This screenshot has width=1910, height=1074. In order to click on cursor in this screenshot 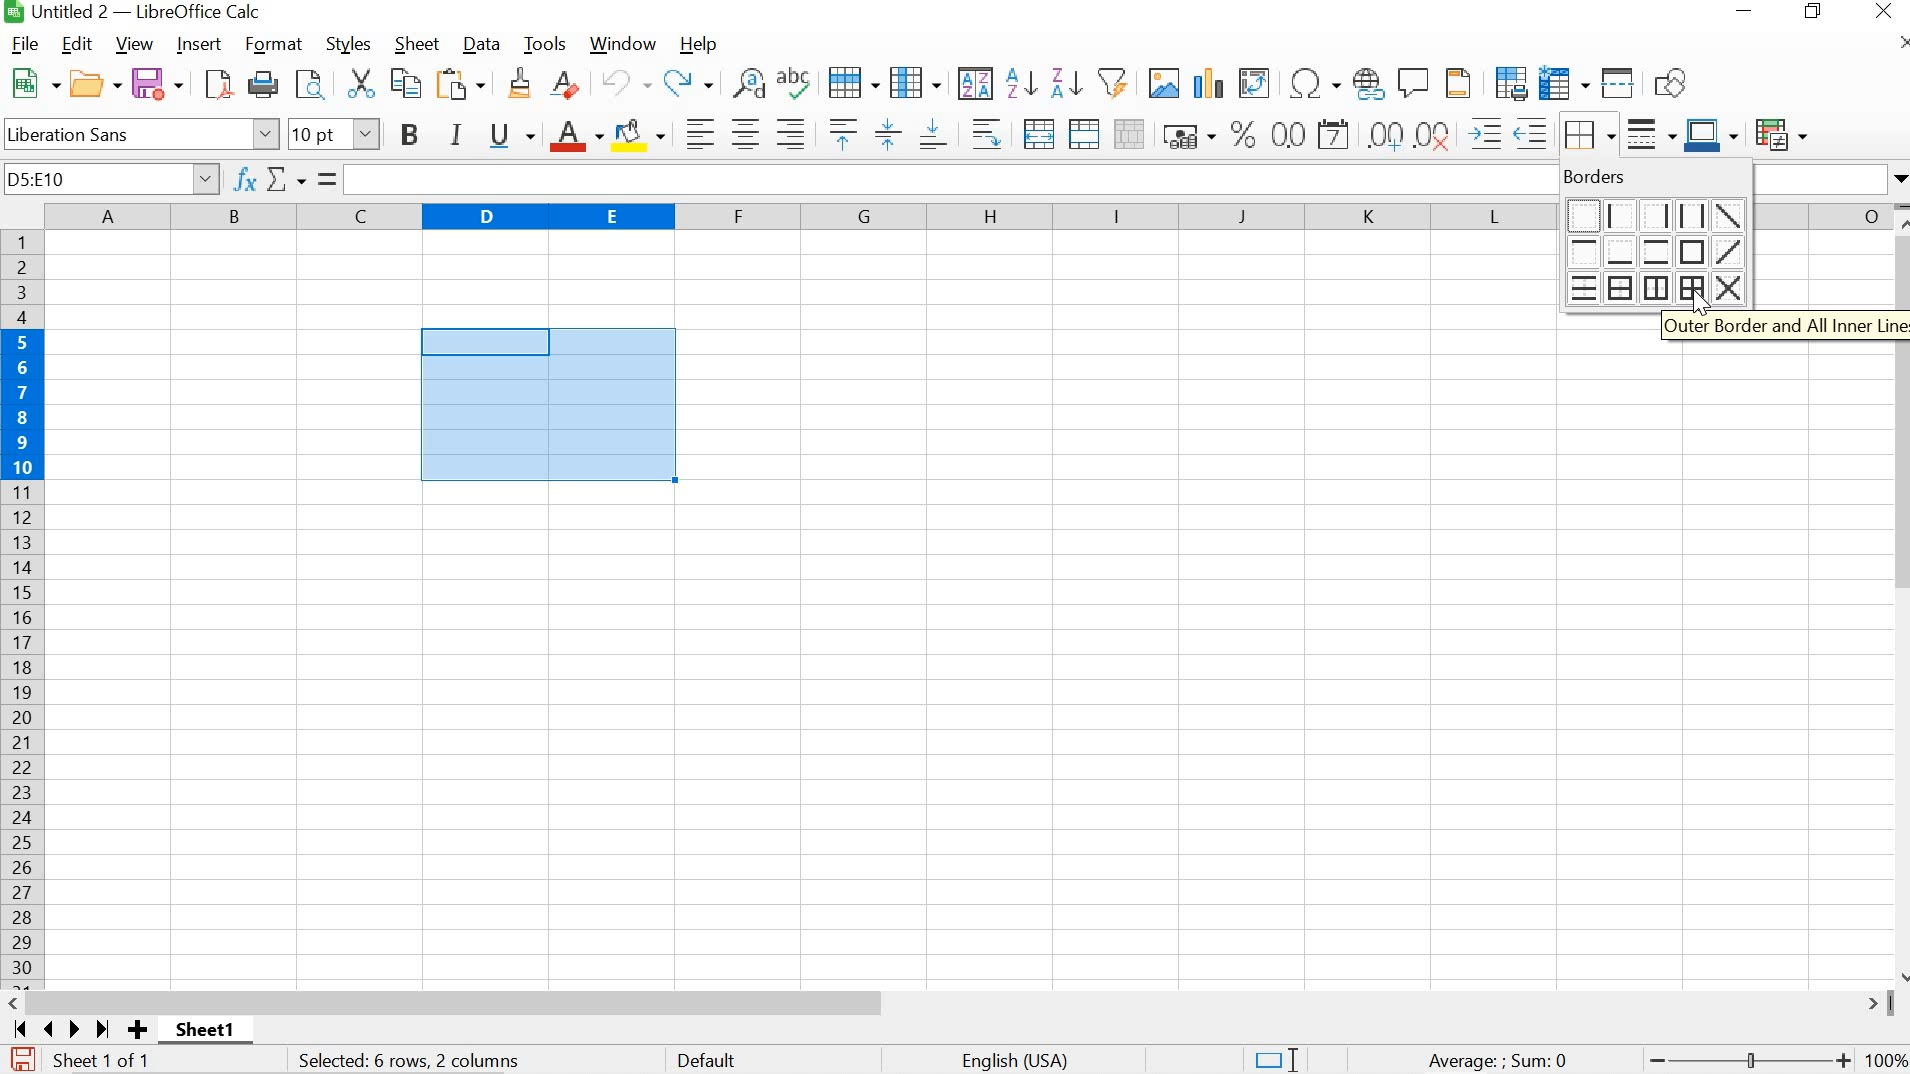, I will do `click(1699, 307)`.